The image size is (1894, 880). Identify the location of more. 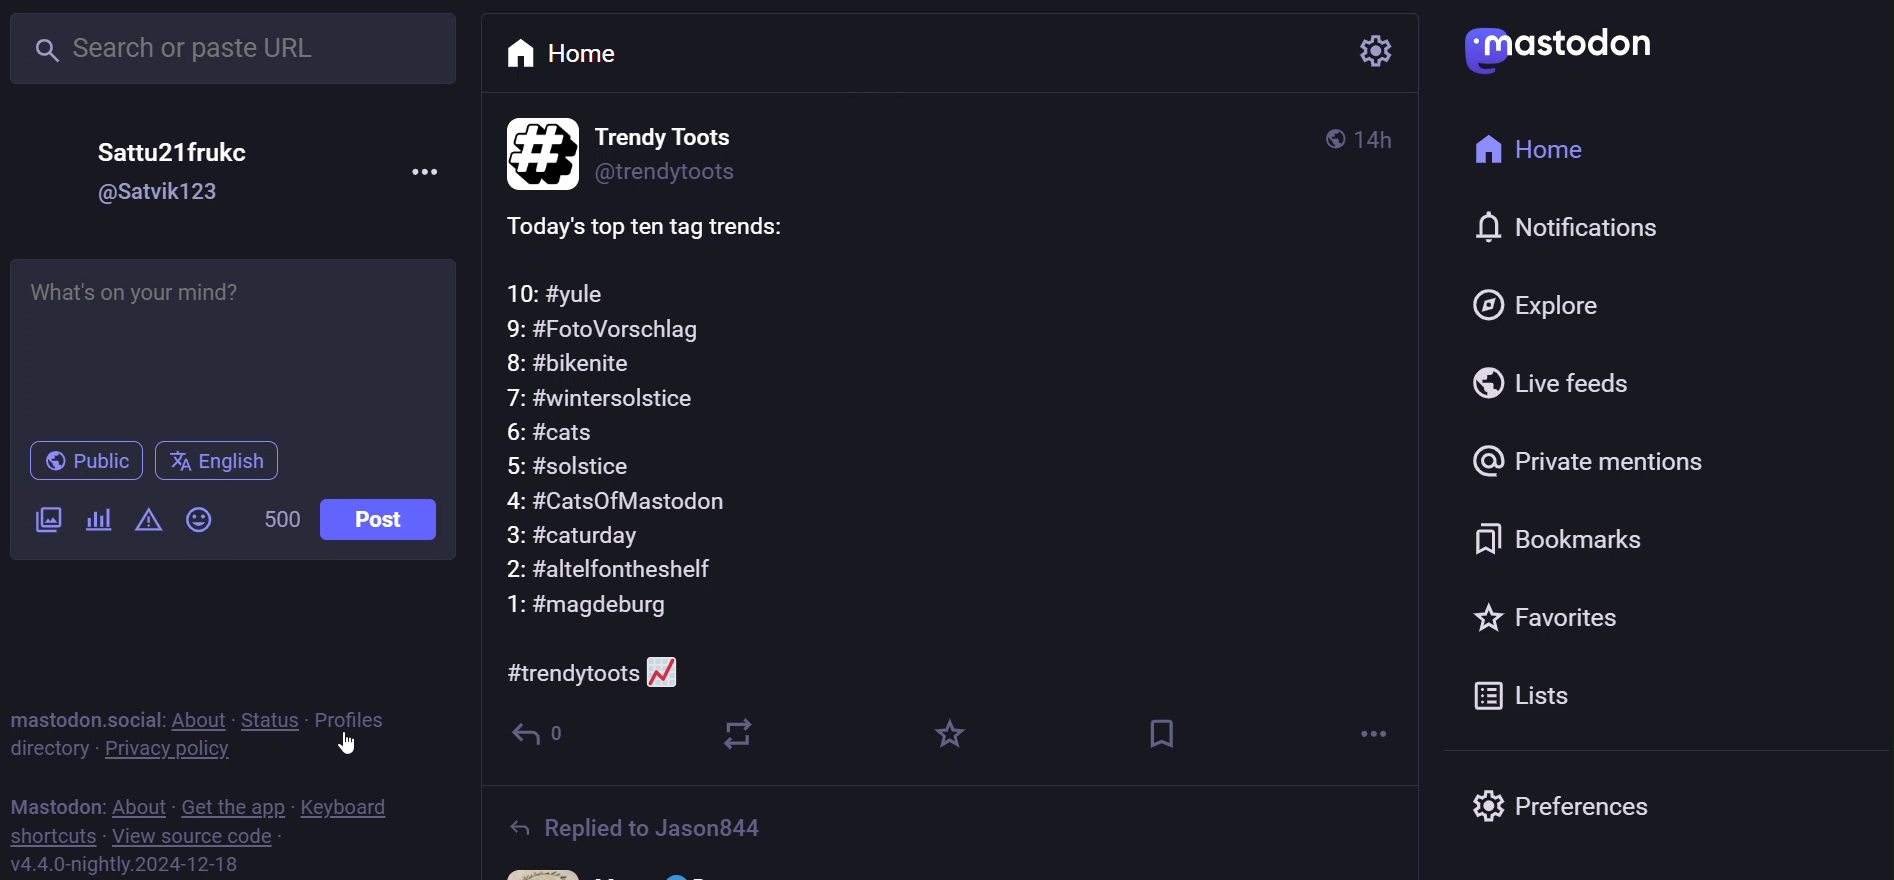
(426, 171).